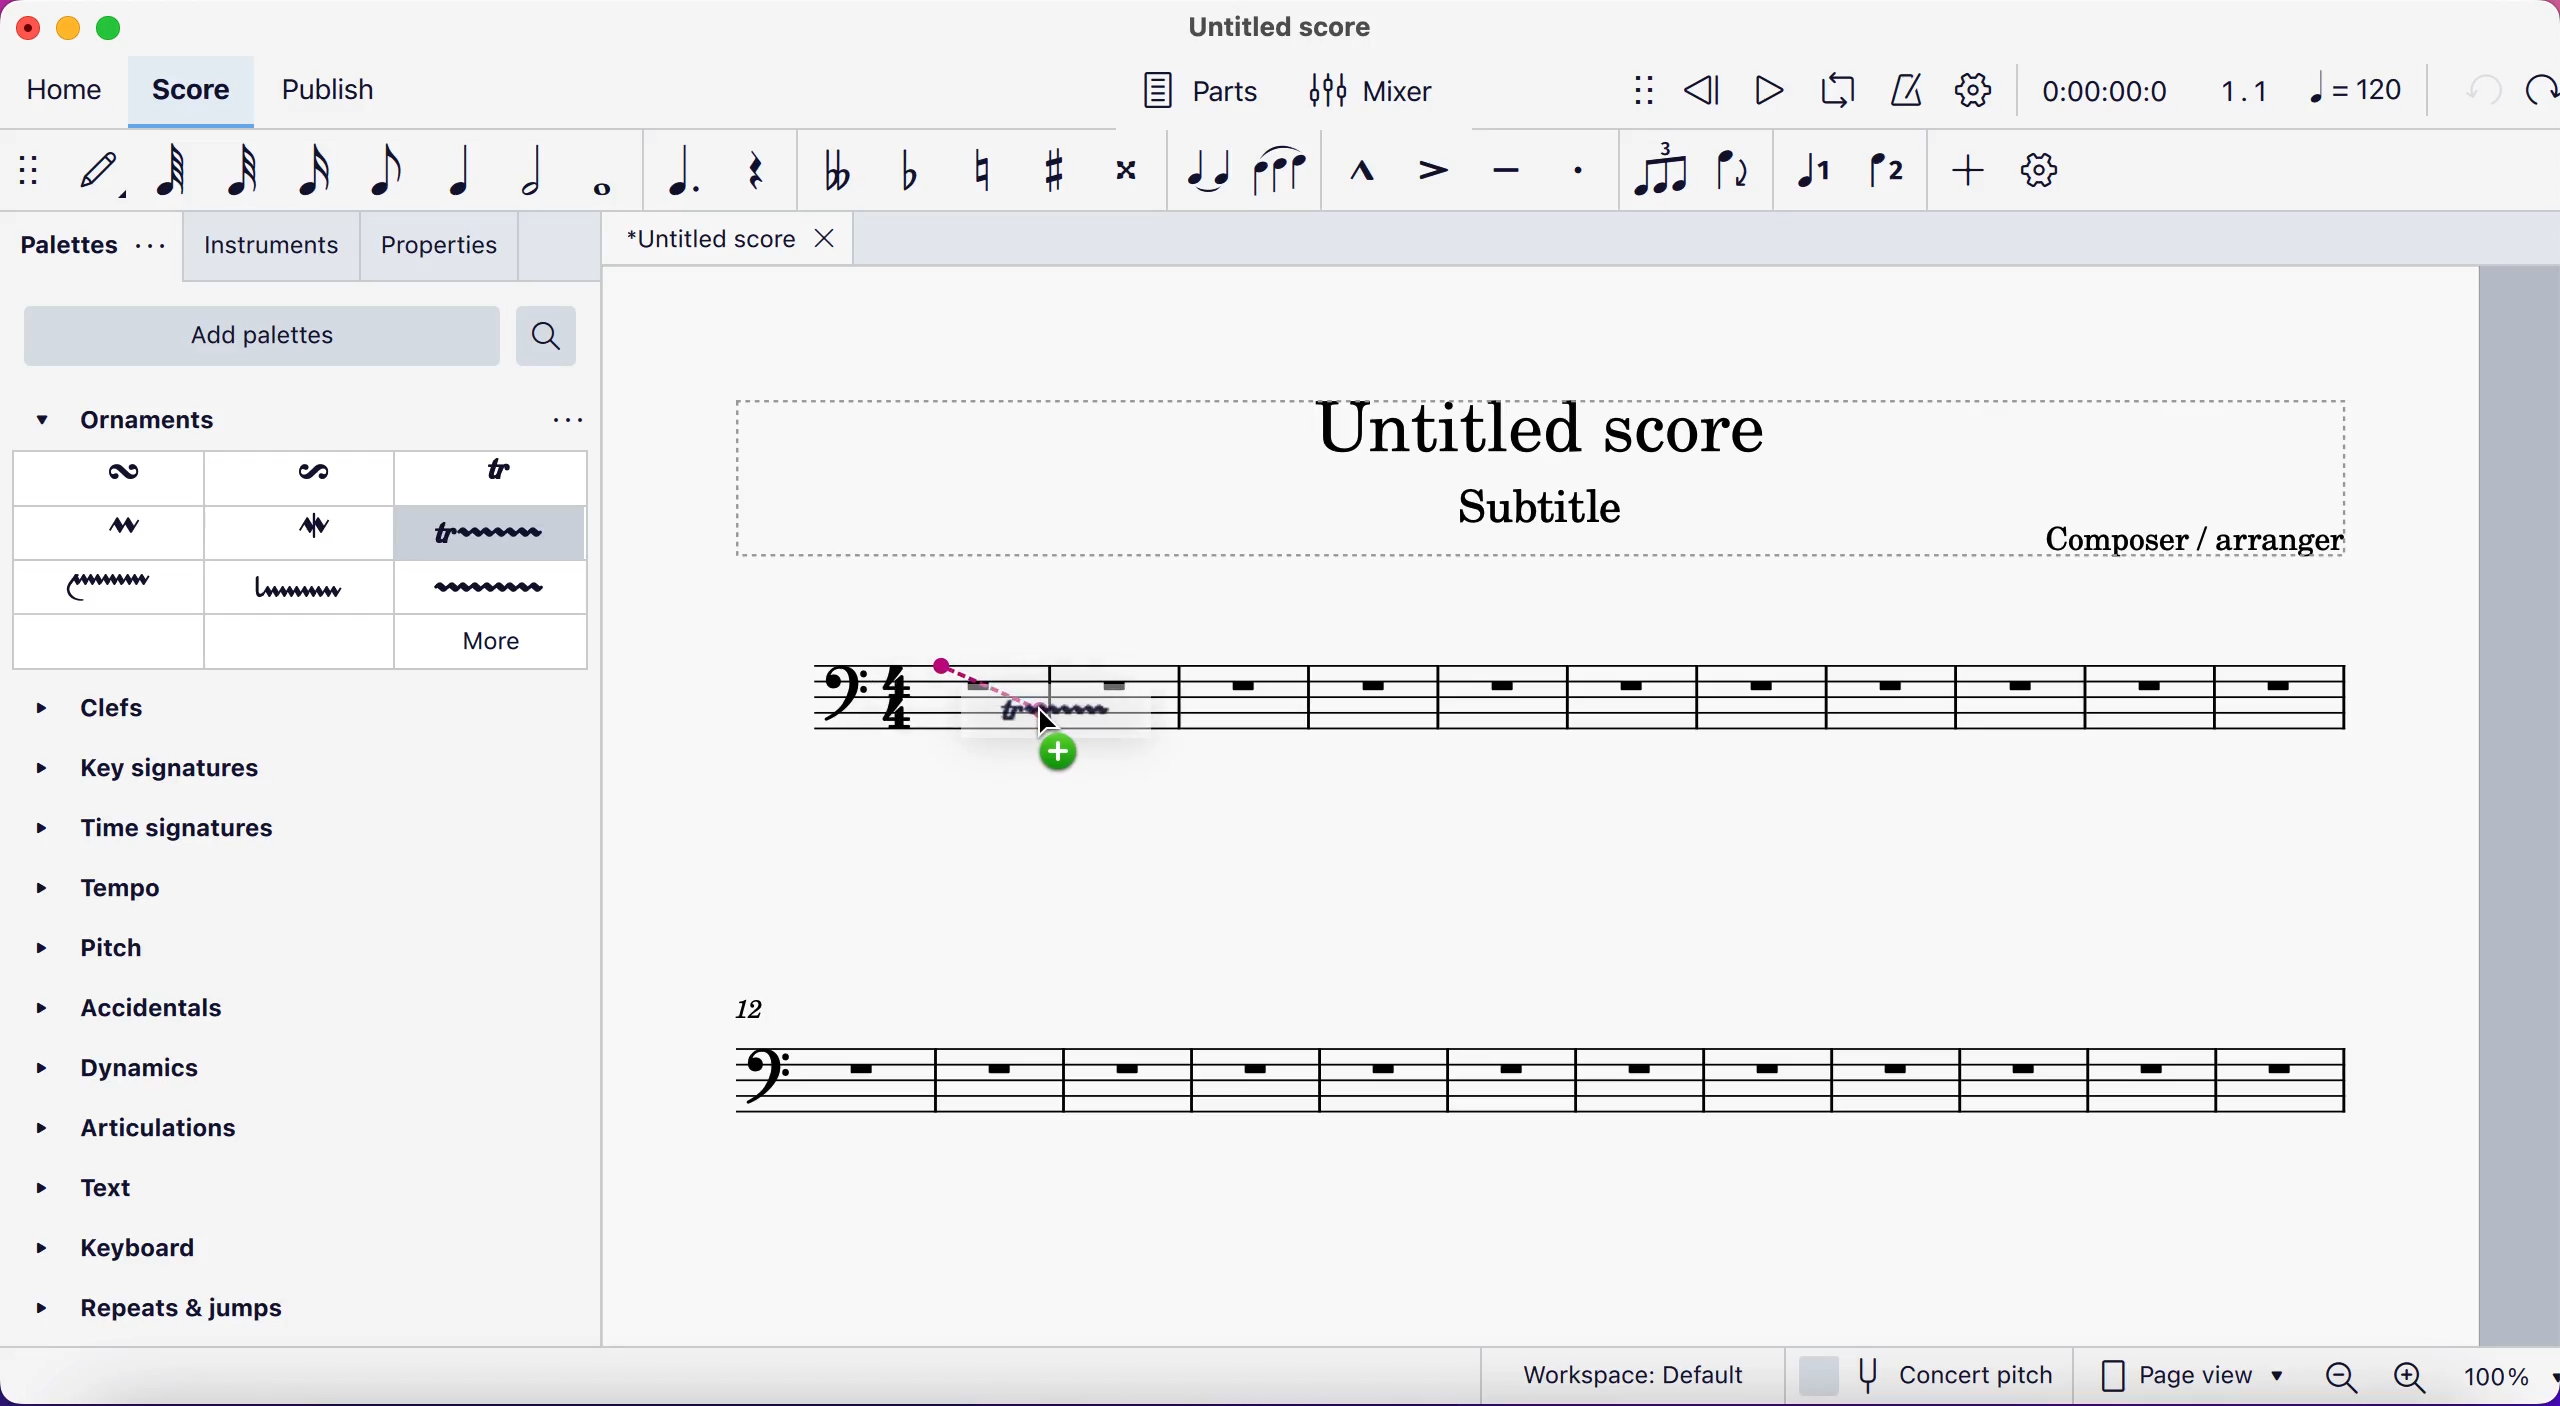 This screenshot has height=1406, width=2560. What do you see at coordinates (1734, 174) in the screenshot?
I see `flip direction` at bounding box center [1734, 174].